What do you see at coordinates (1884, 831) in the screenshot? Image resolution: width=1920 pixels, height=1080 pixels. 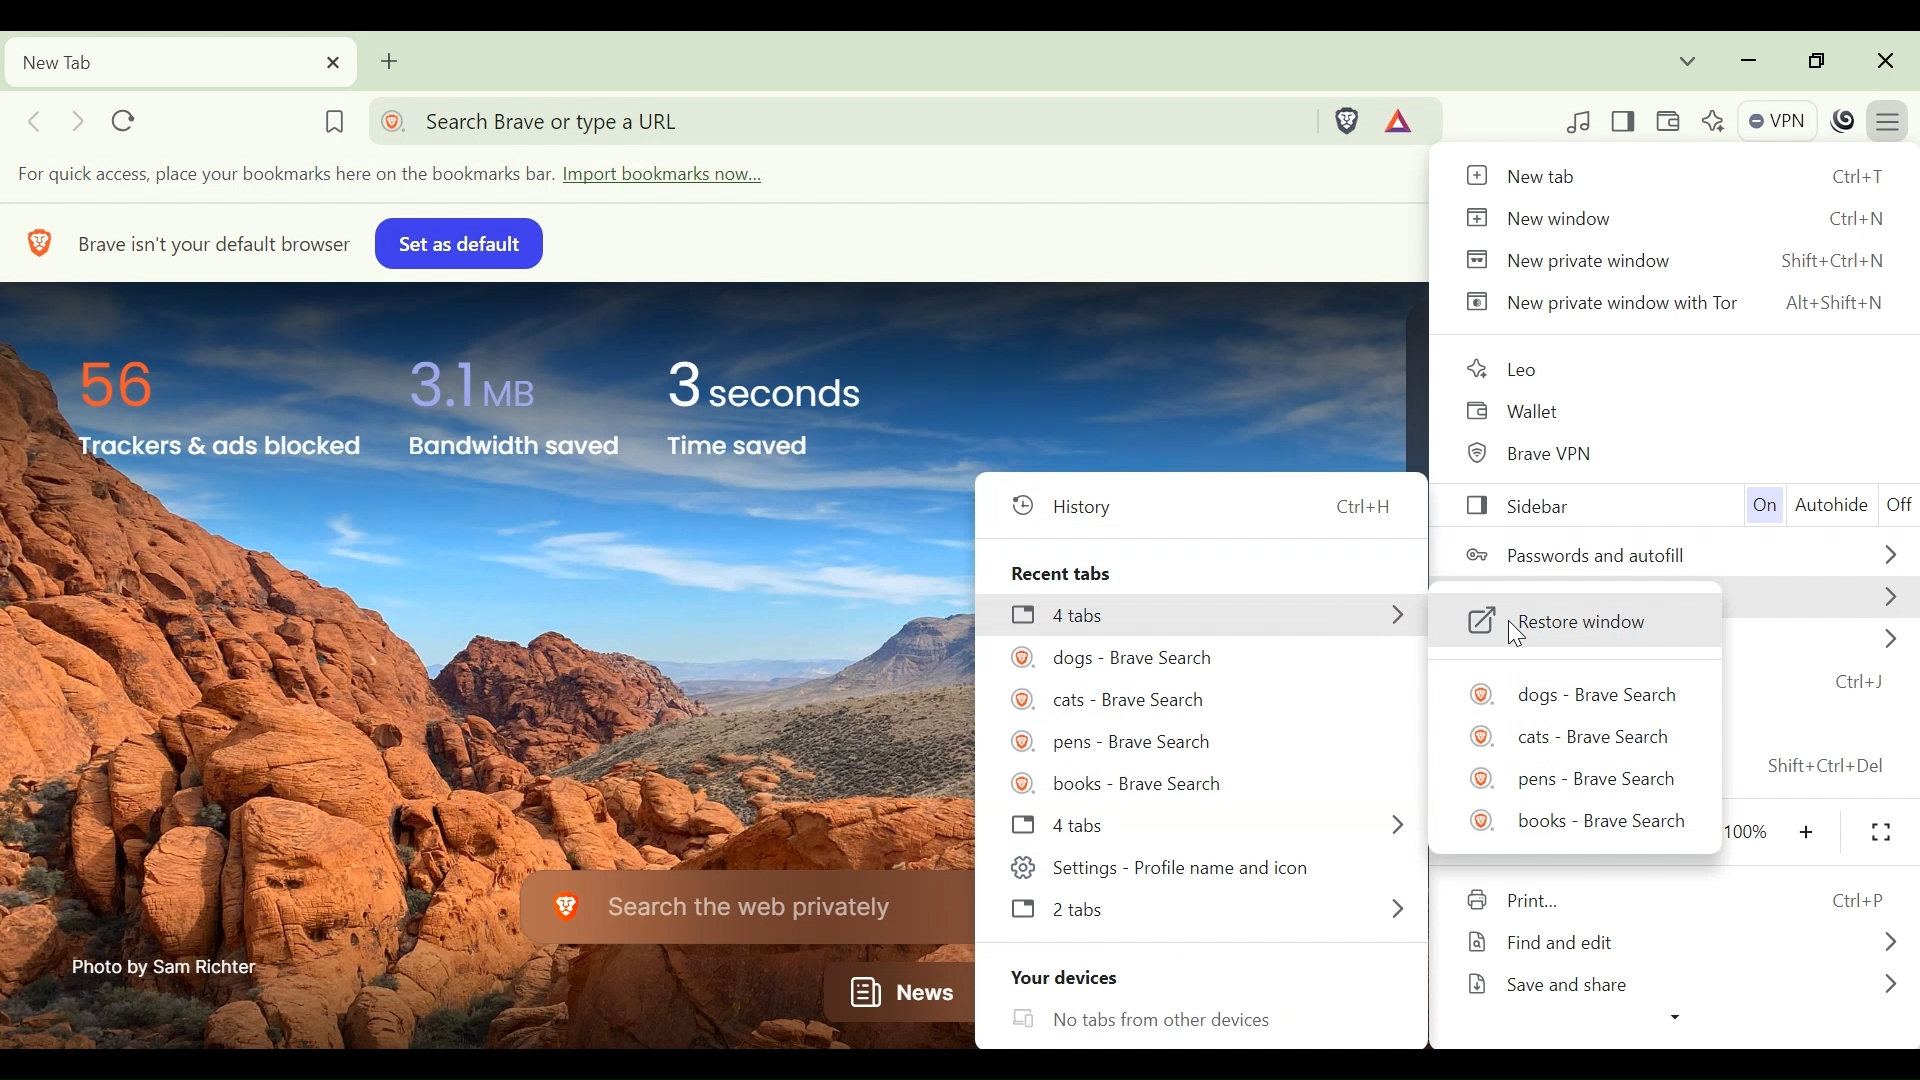 I see `FULLSCREEN` at bounding box center [1884, 831].